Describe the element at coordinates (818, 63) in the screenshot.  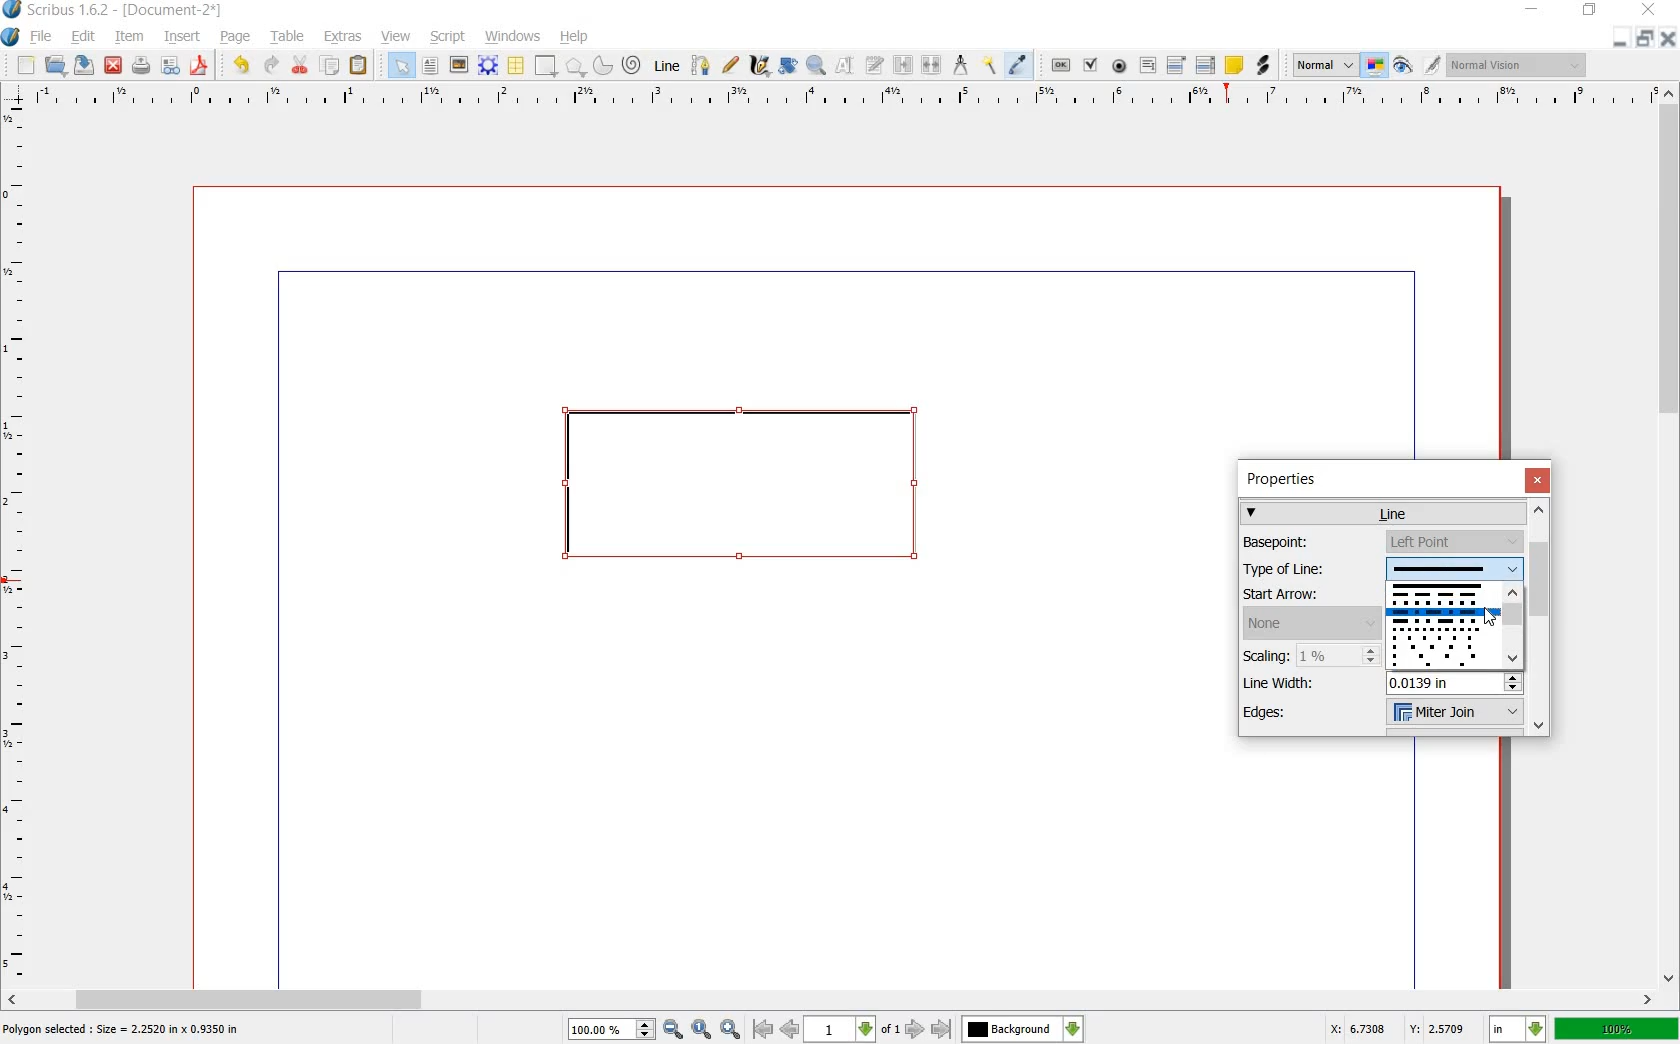
I see `ZOOM IN OR OUT` at that location.